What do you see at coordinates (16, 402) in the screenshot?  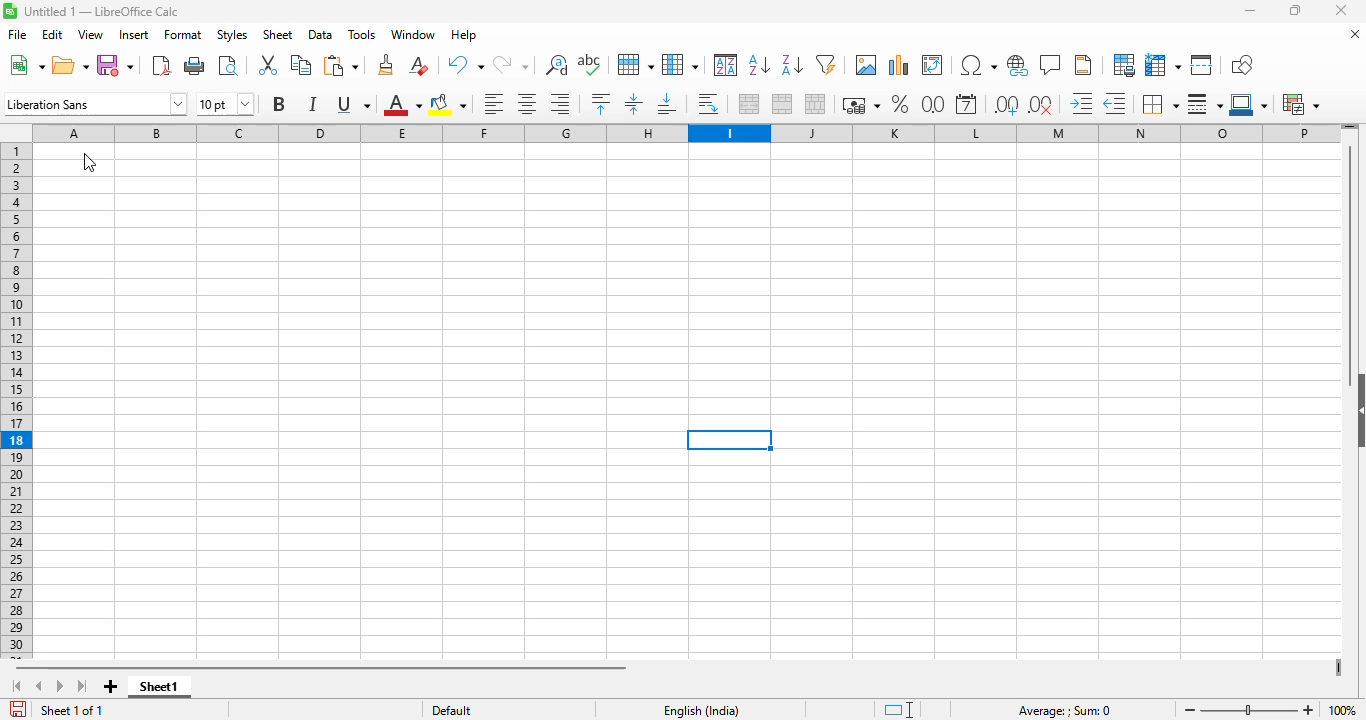 I see `rows` at bounding box center [16, 402].